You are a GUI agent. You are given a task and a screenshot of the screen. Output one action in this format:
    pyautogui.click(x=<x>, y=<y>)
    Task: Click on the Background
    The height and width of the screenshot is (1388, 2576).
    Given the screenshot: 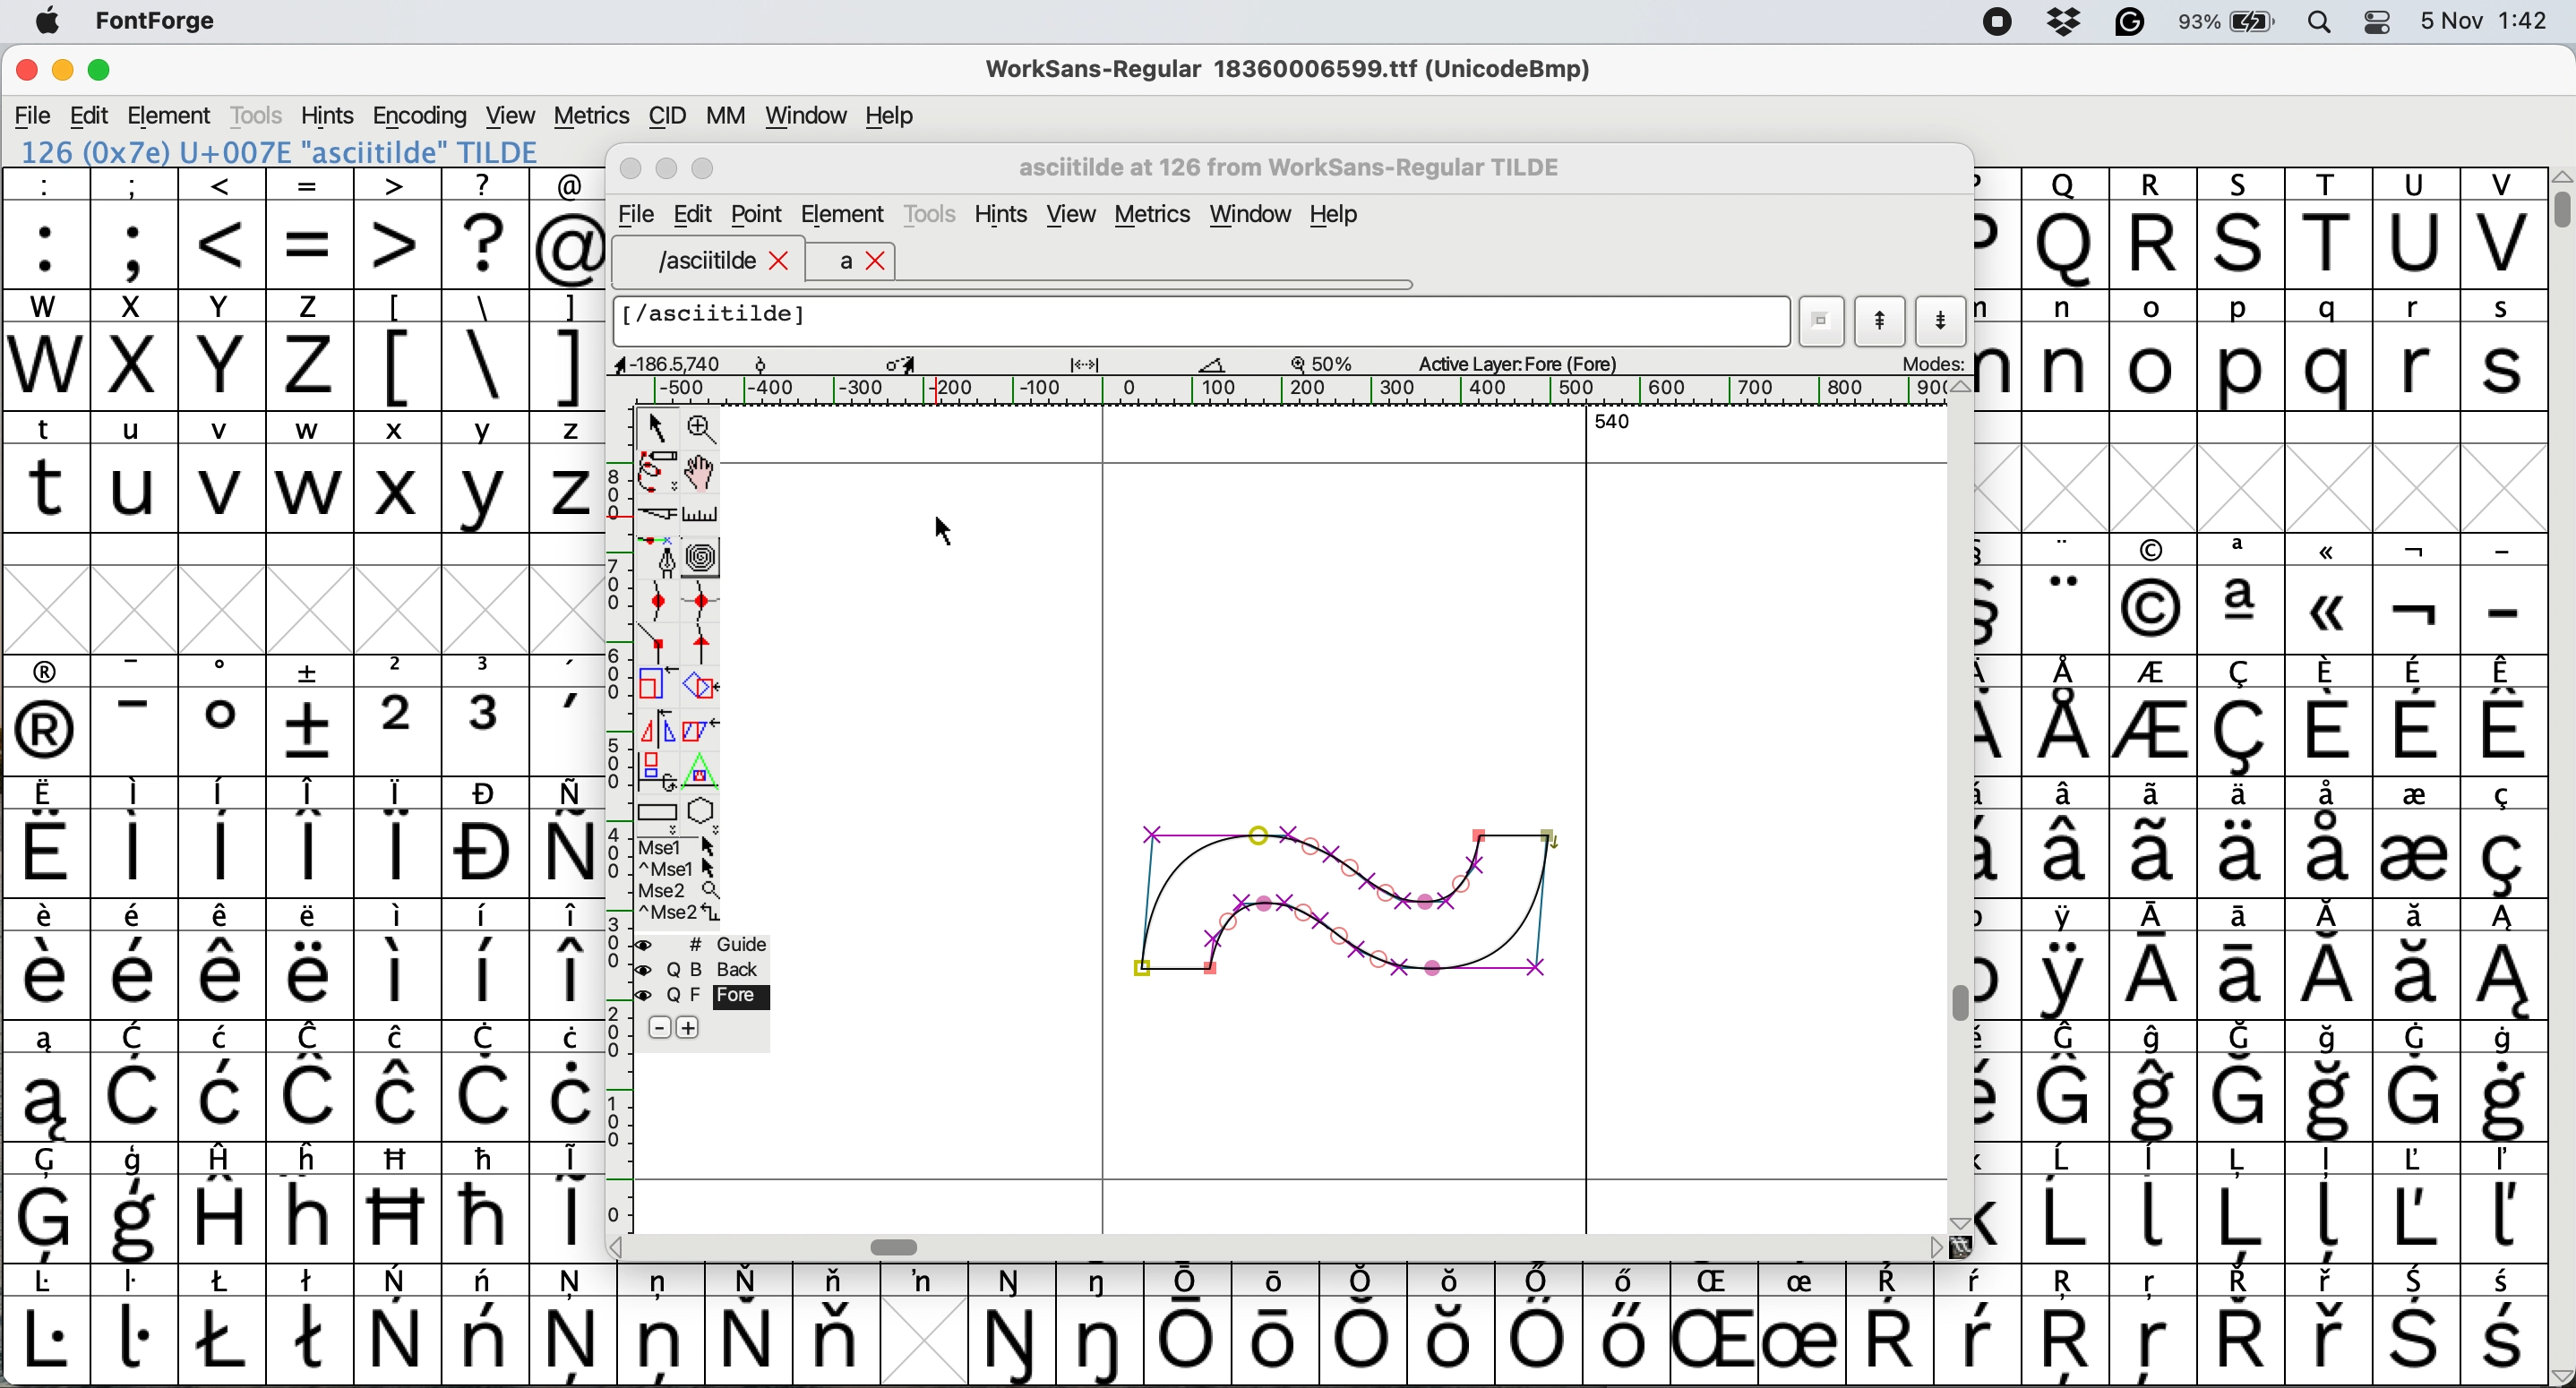 What is the action you would take?
    pyautogui.click(x=724, y=970)
    